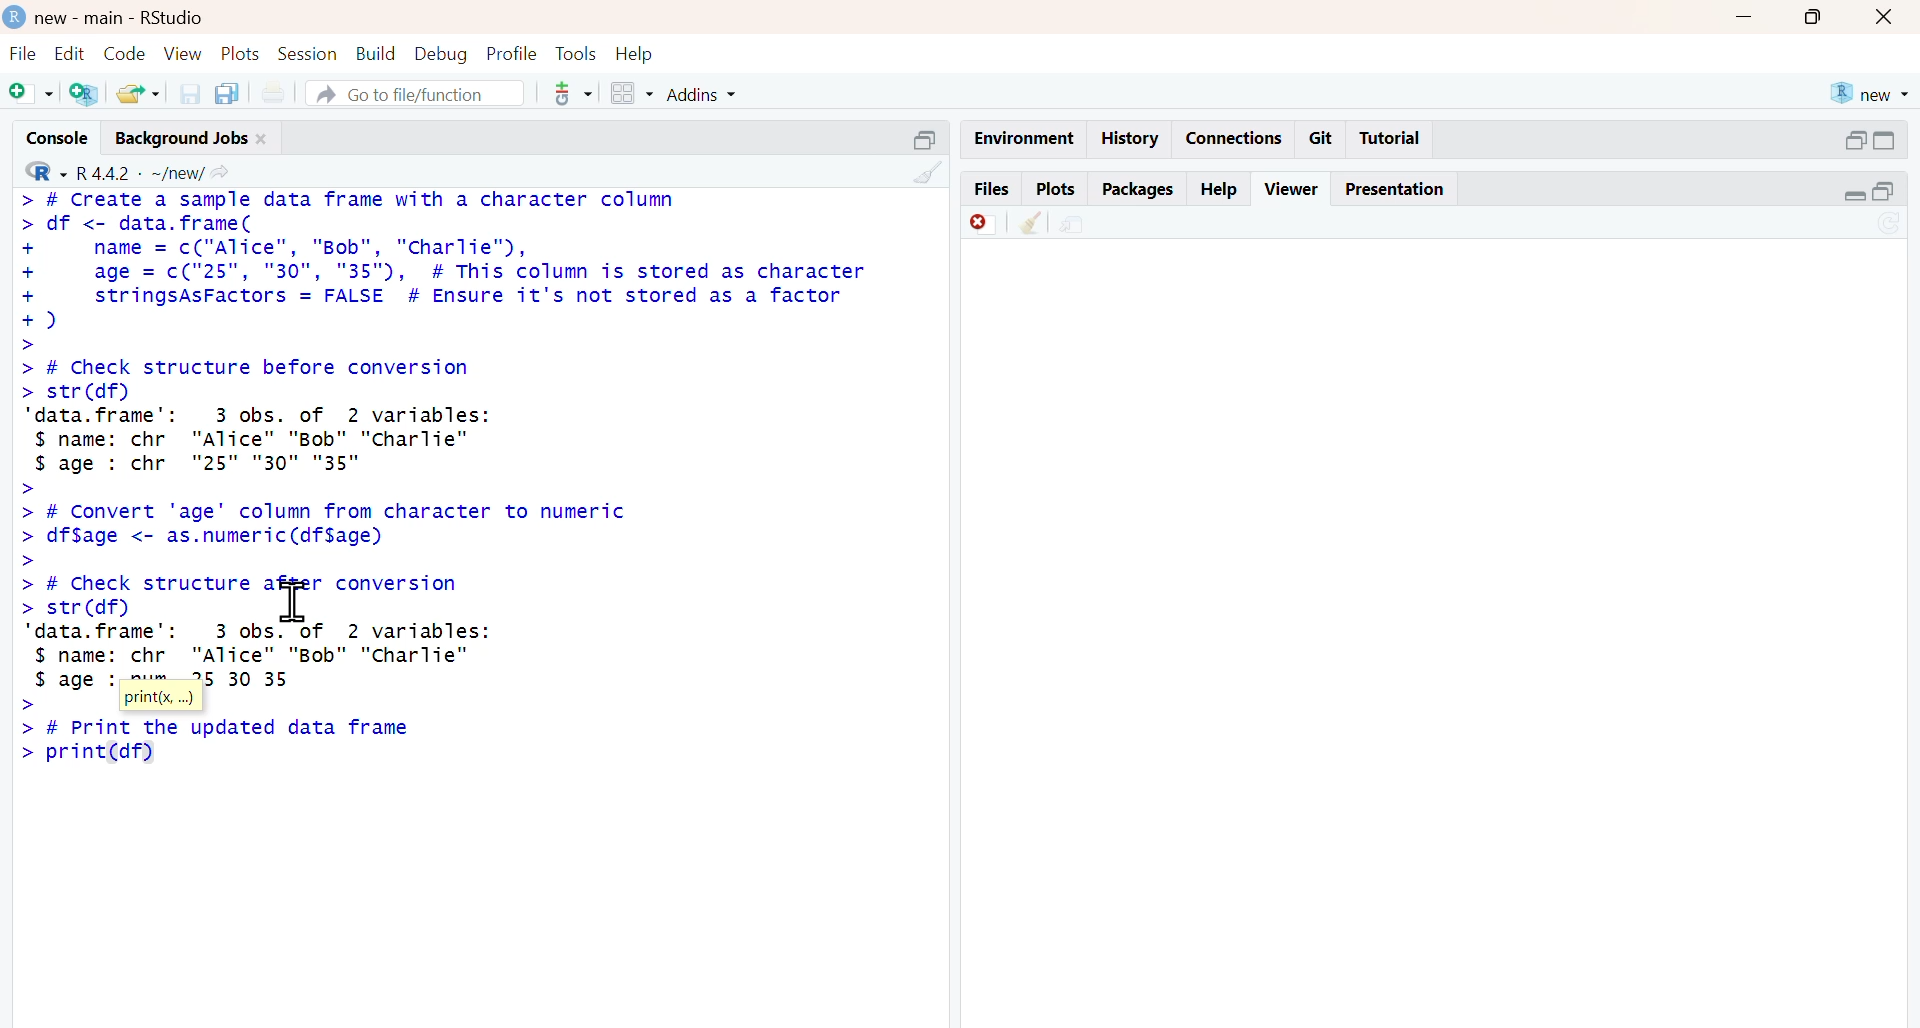 The image size is (1920, 1028). What do you see at coordinates (182, 140) in the screenshot?
I see `background jobs` at bounding box center [182, 140].